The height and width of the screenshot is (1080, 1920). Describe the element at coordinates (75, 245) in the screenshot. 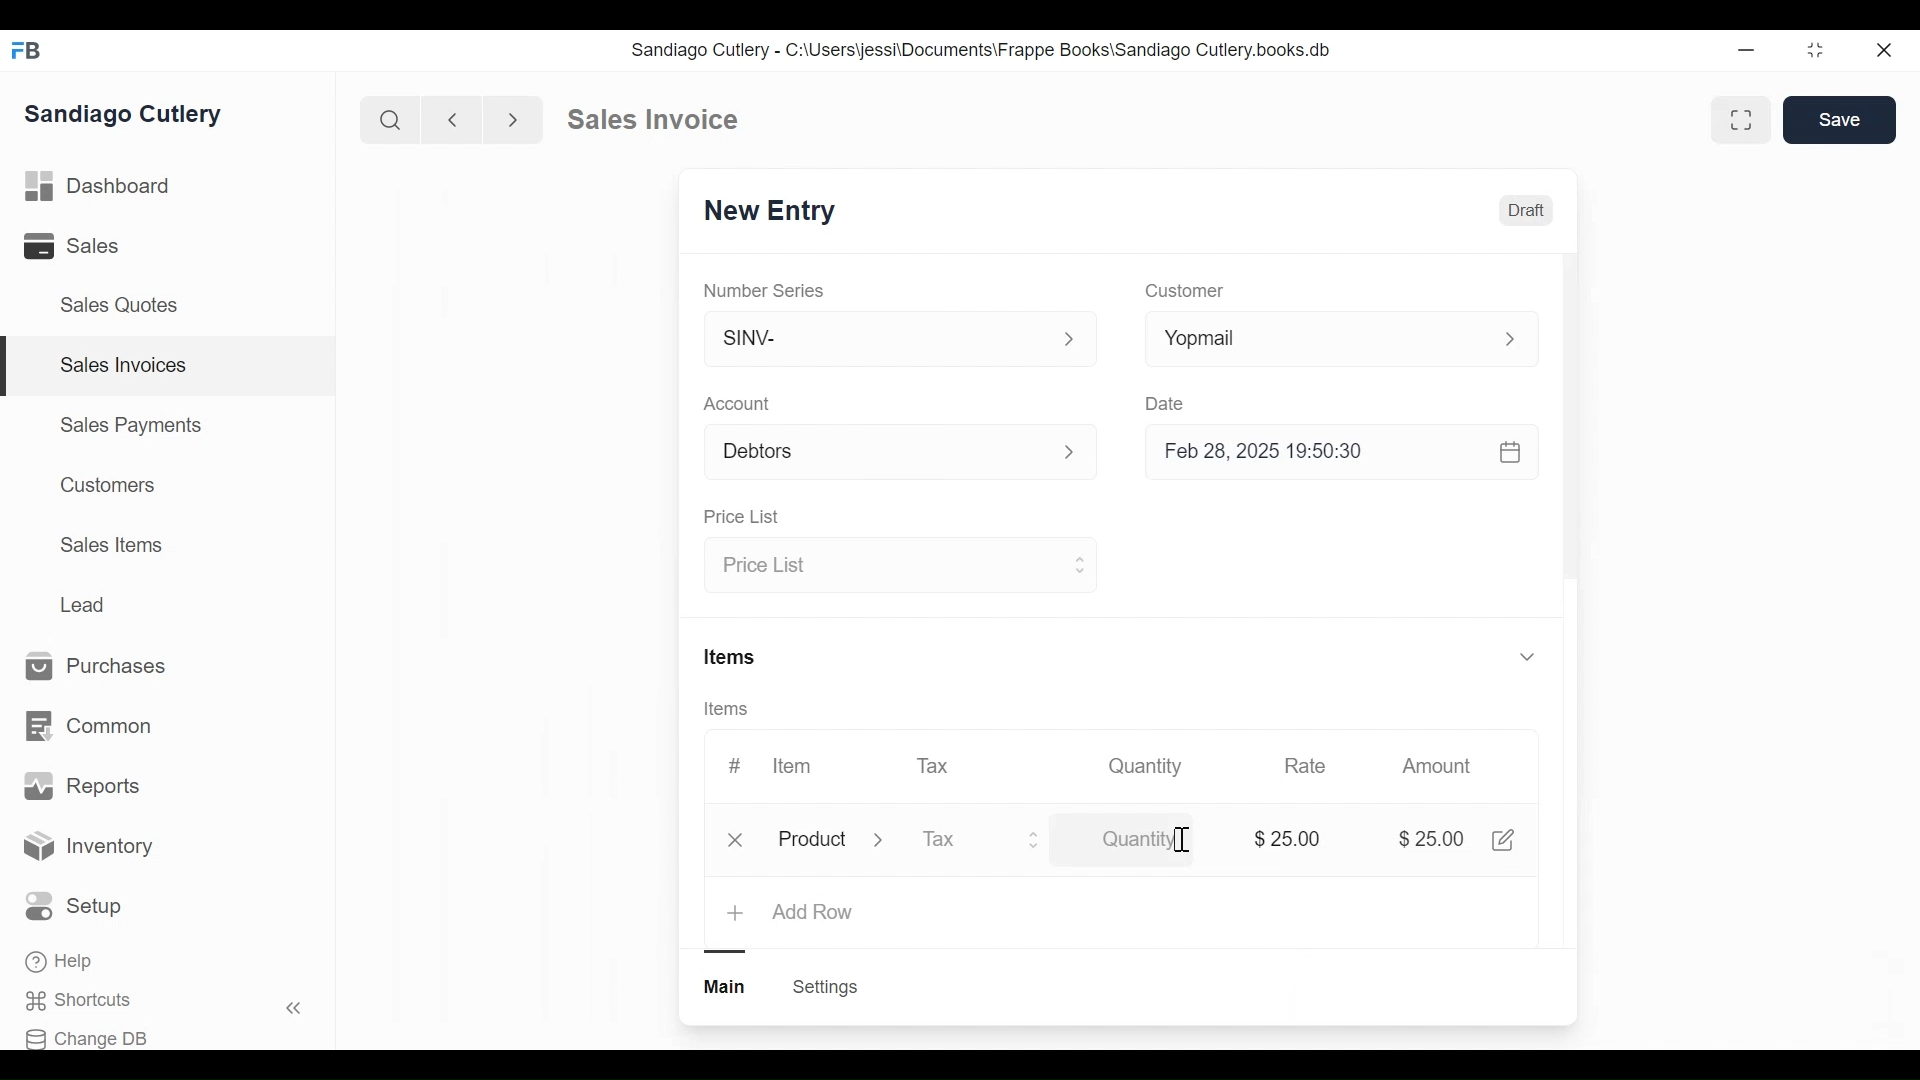

I see `Sales` at that location.